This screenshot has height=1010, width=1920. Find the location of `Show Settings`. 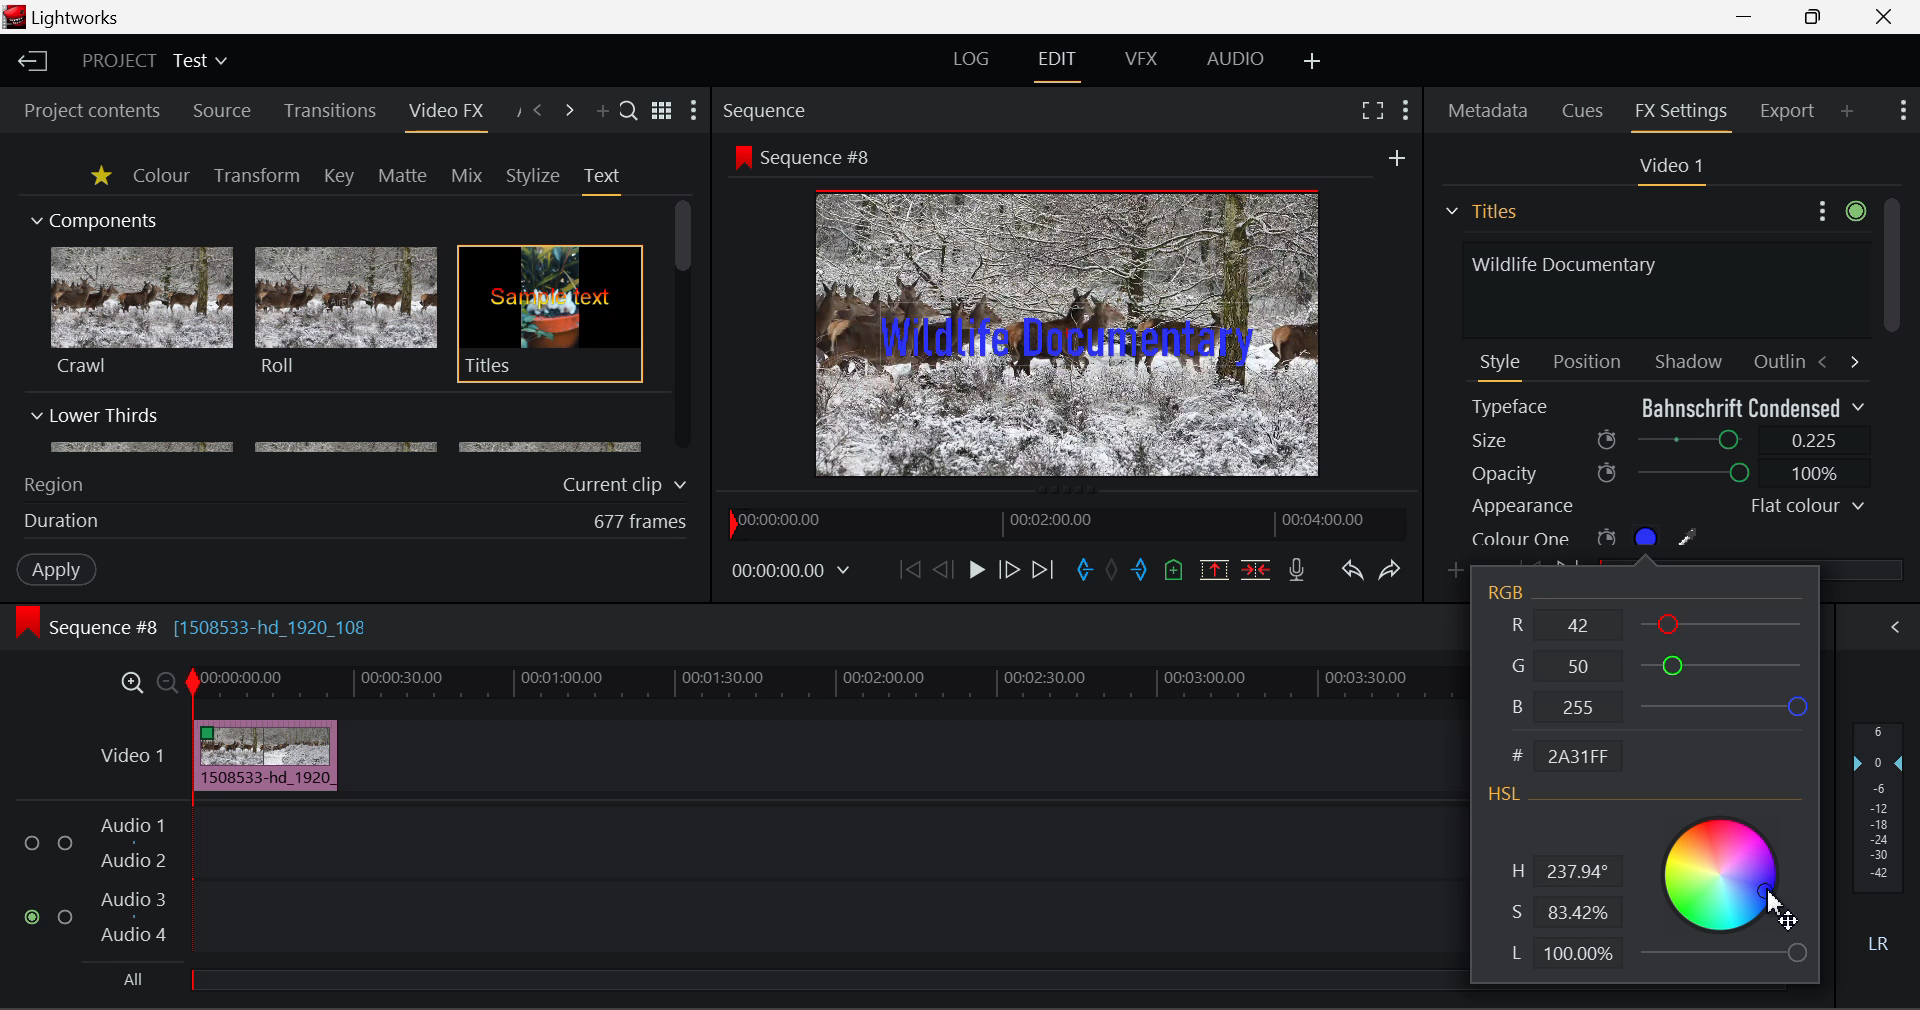

Show Settings is located at coordinates (694, 110).